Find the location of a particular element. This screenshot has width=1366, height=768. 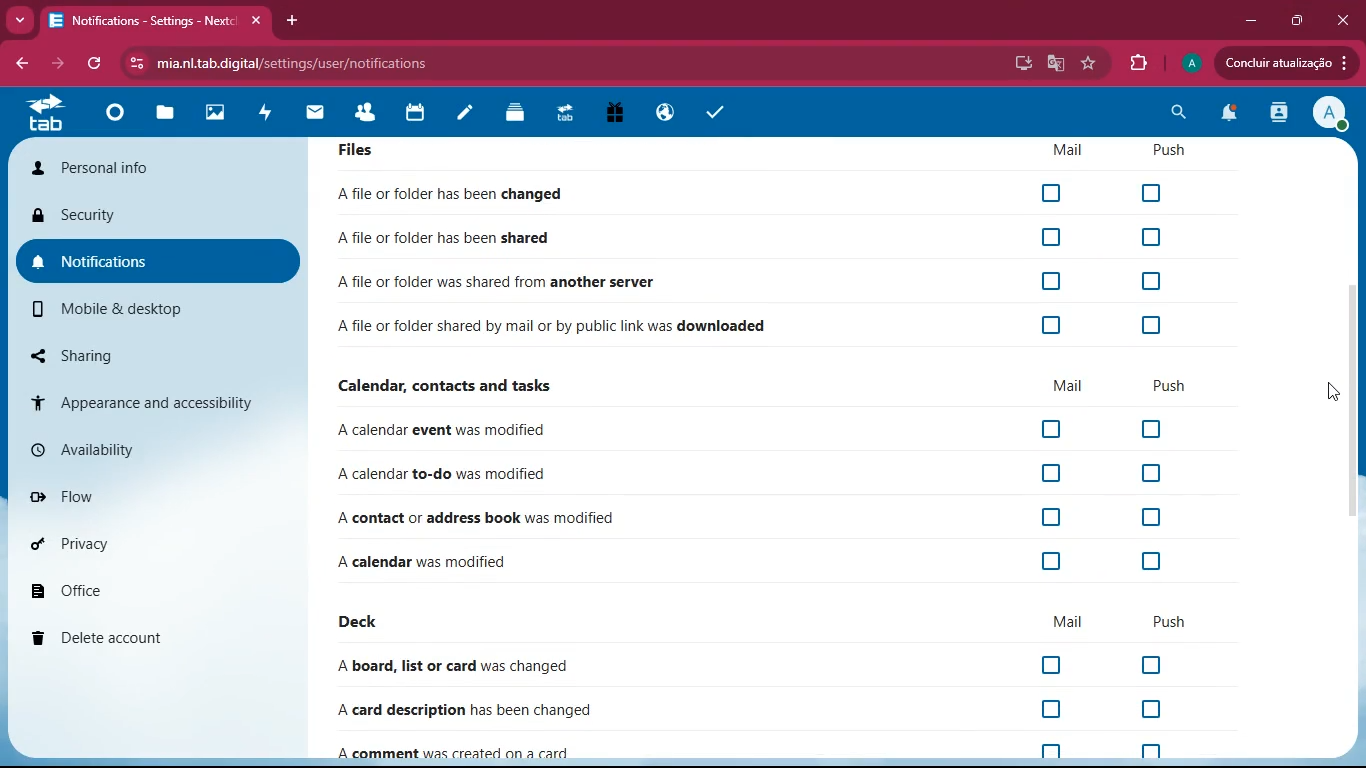

notes is located at coordinates (470, 115).